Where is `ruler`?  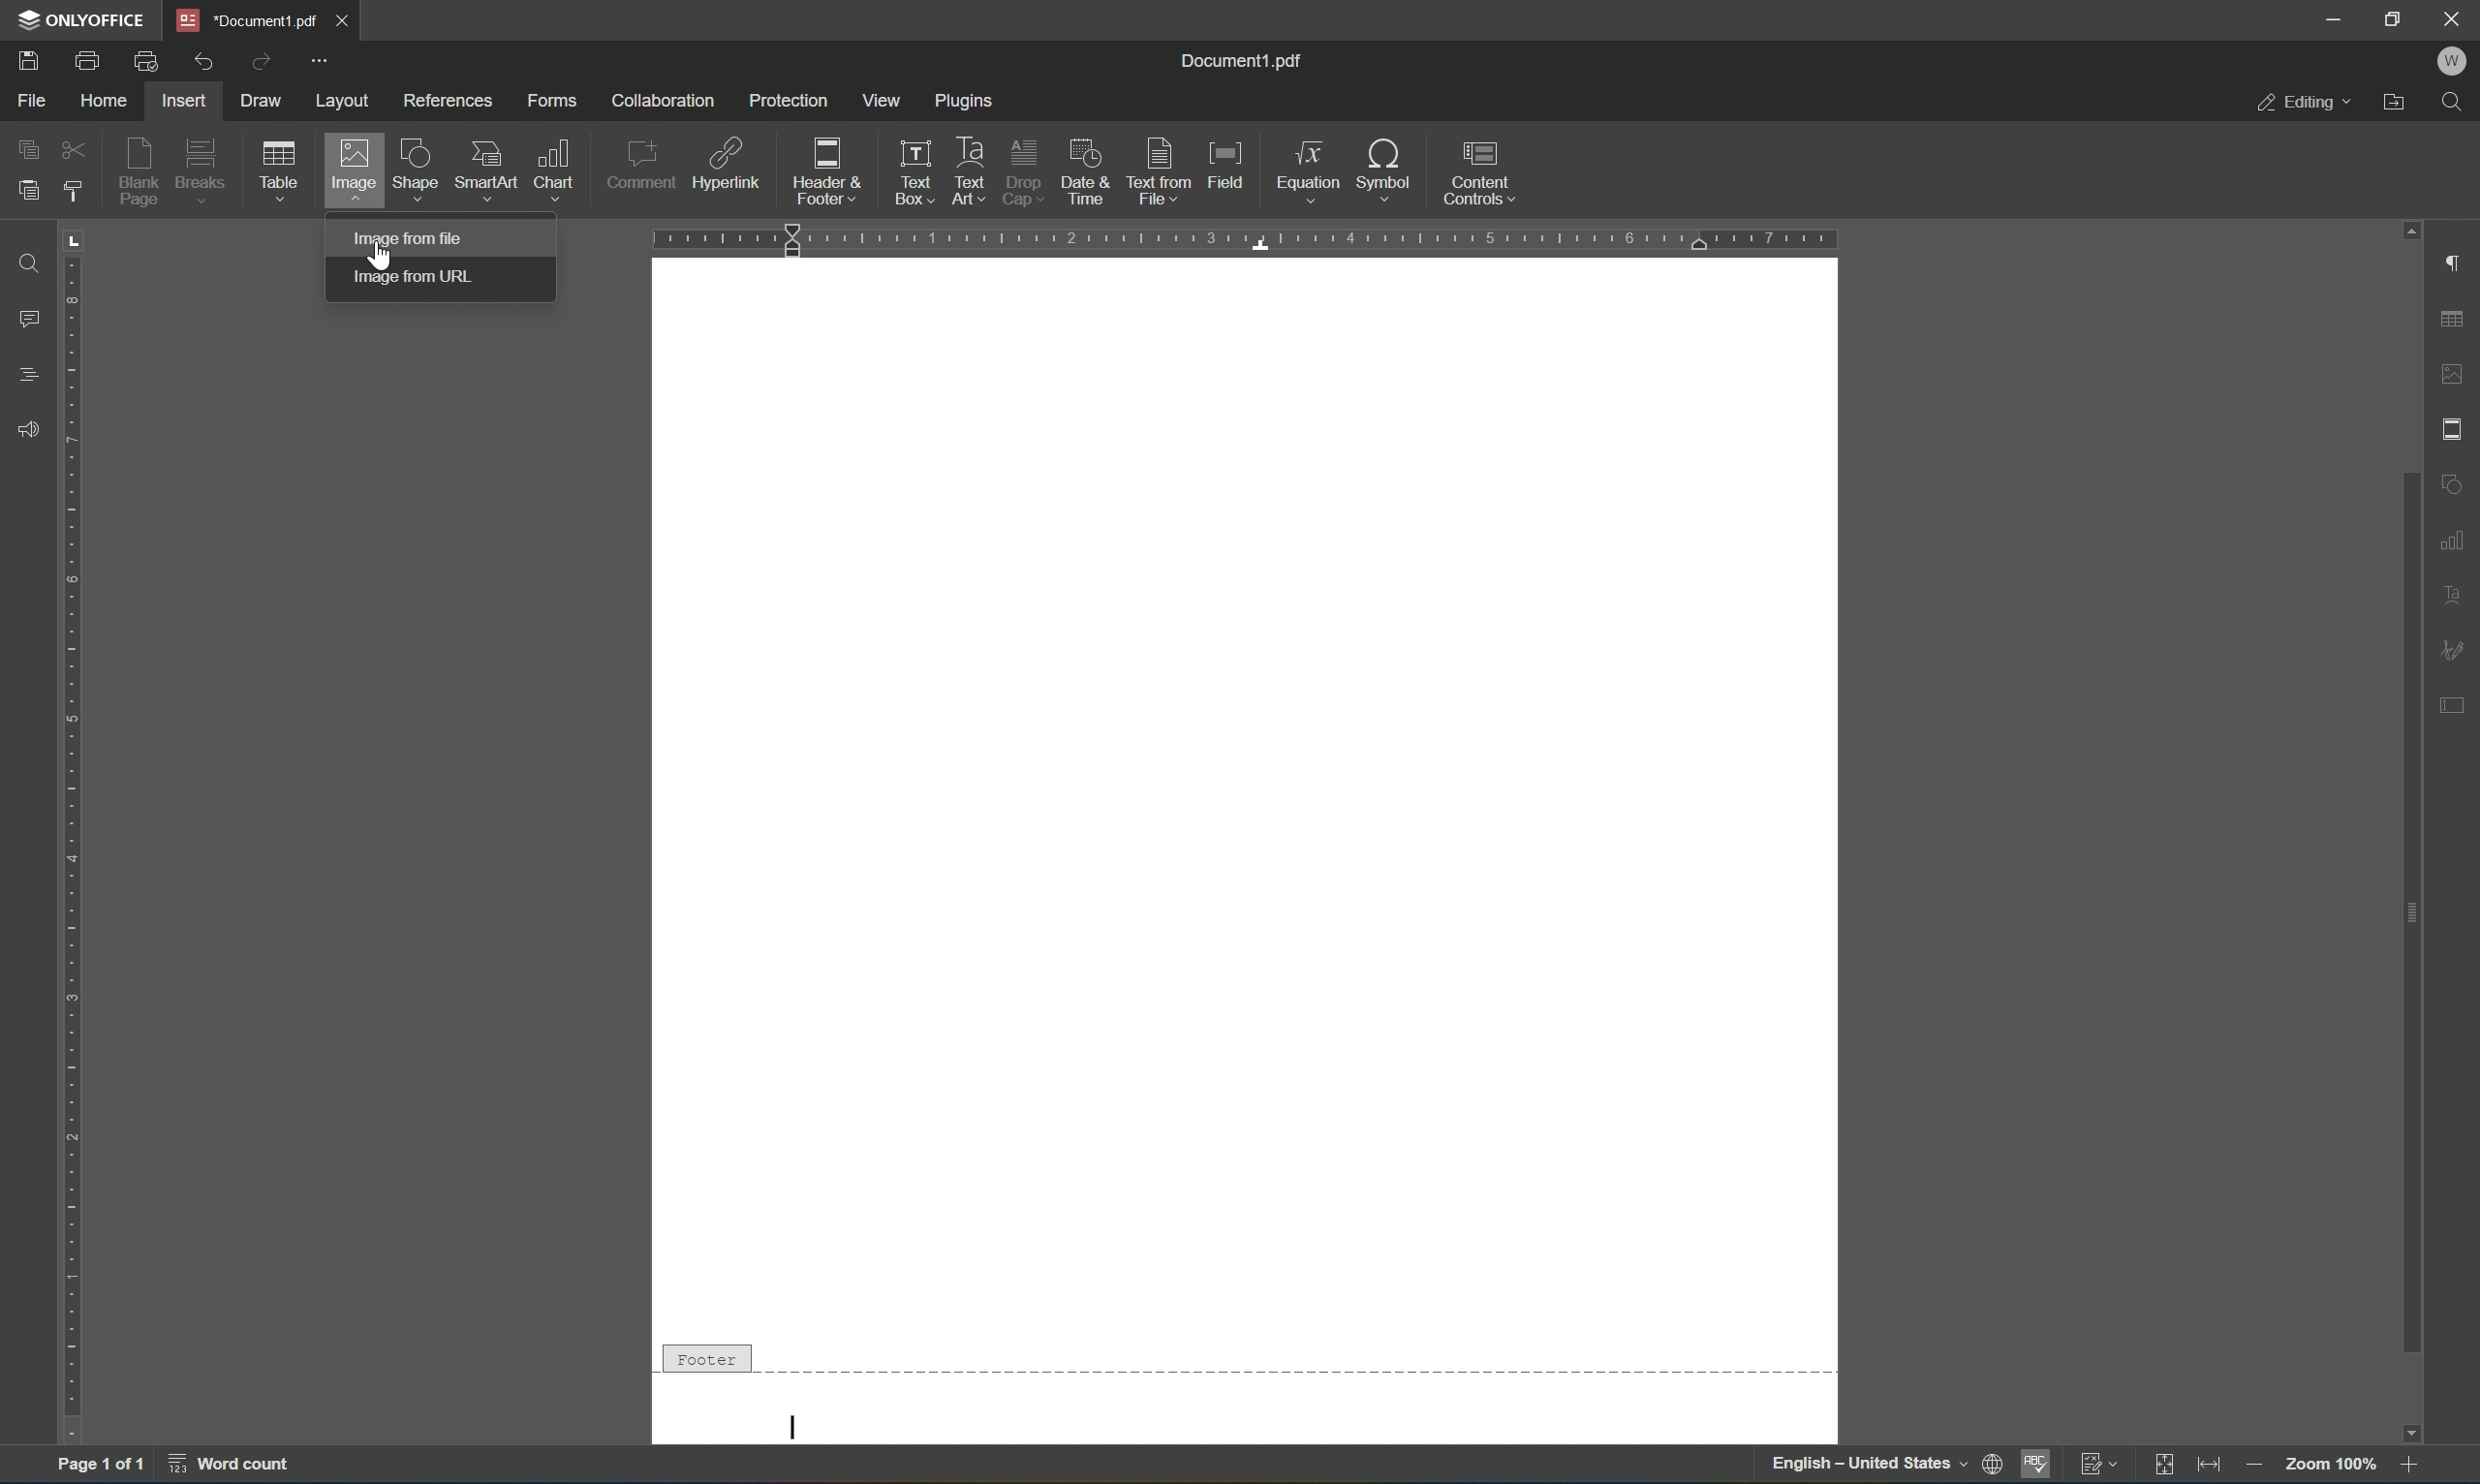
ruler is located at coordinates (73, 862).